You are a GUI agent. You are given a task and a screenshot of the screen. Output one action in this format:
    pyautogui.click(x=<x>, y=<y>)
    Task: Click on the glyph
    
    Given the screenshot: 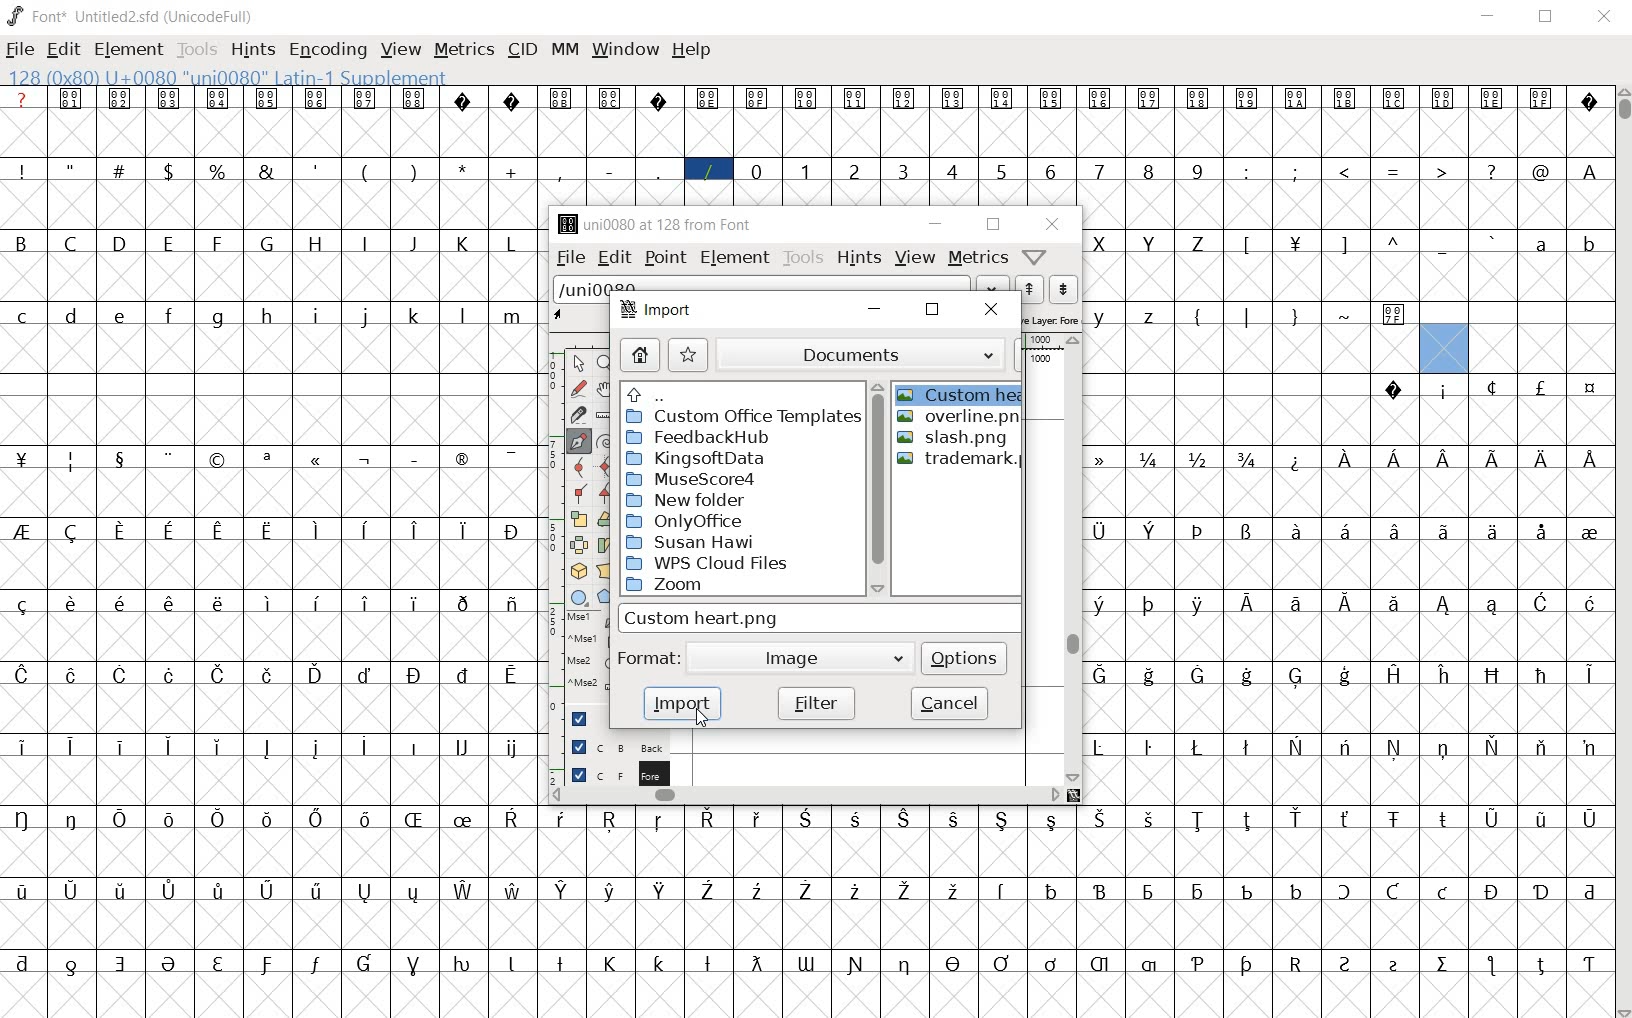 What is the action you would take?
    pyautogui.click(x=70, y=316)
    